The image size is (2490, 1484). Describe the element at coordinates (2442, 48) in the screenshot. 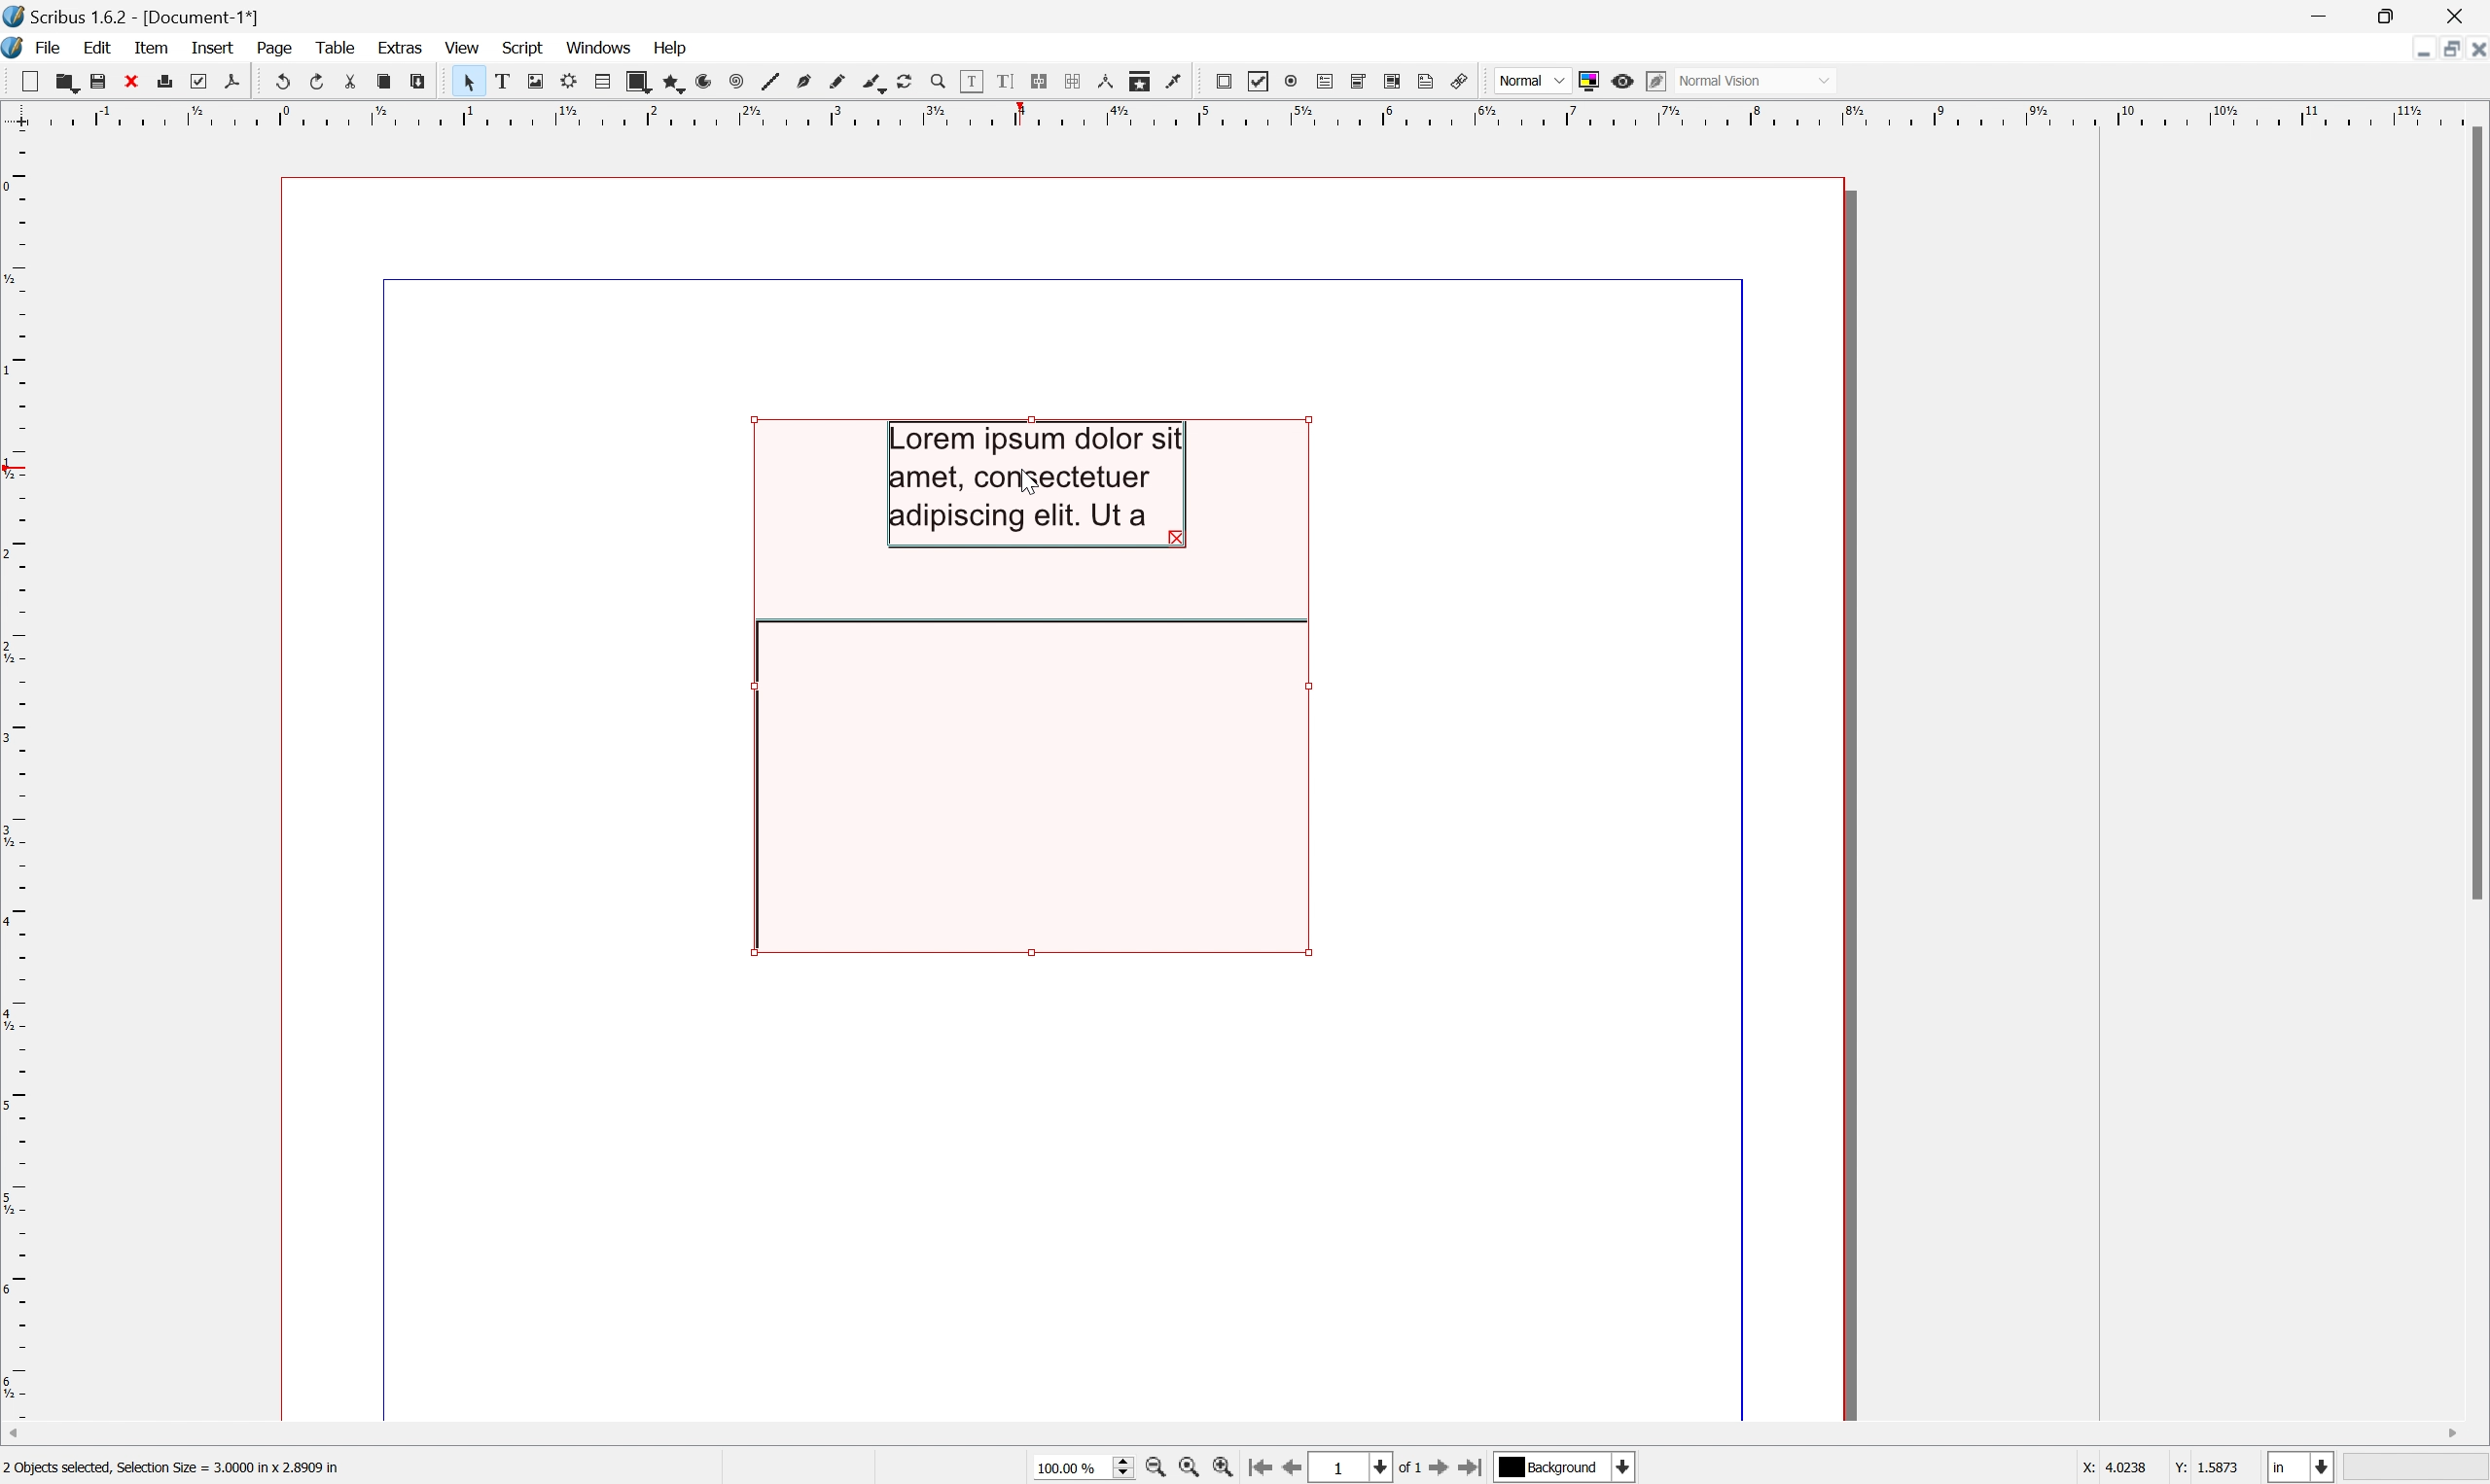

I see `Restore down` at that location.